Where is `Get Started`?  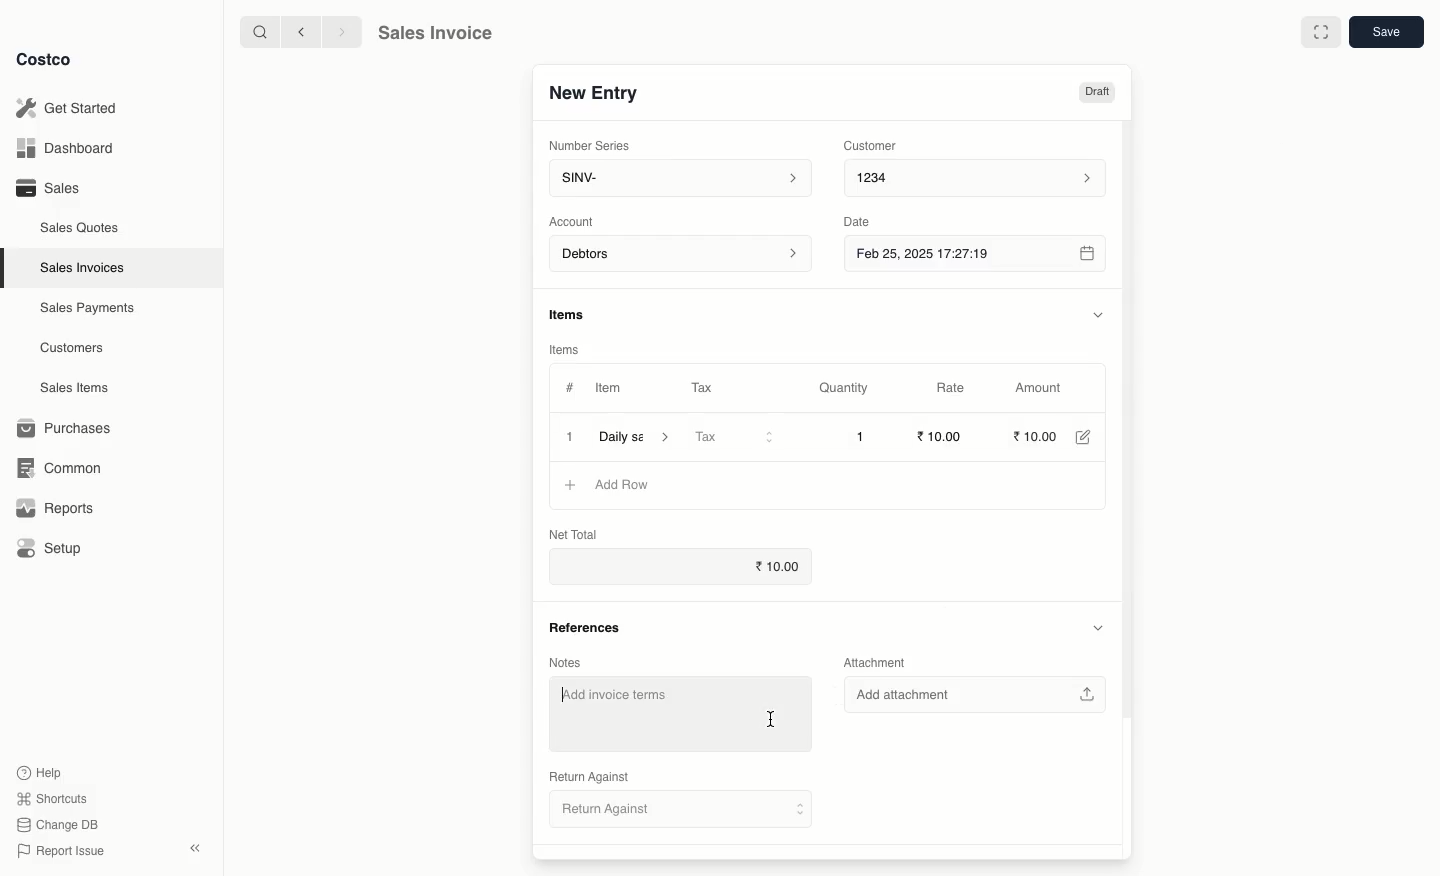 Get Started is located at coordinates (74, 107).